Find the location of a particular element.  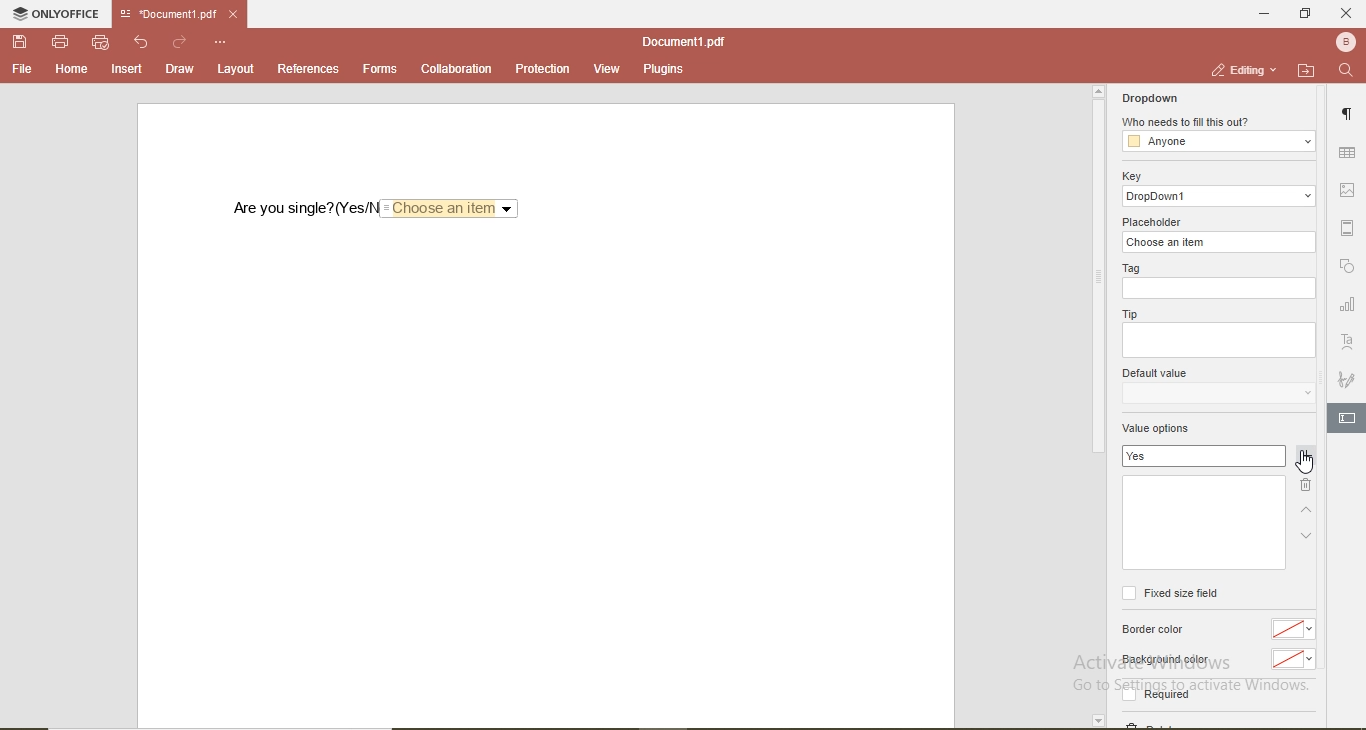

shape is located at coordinates (1351, 269).